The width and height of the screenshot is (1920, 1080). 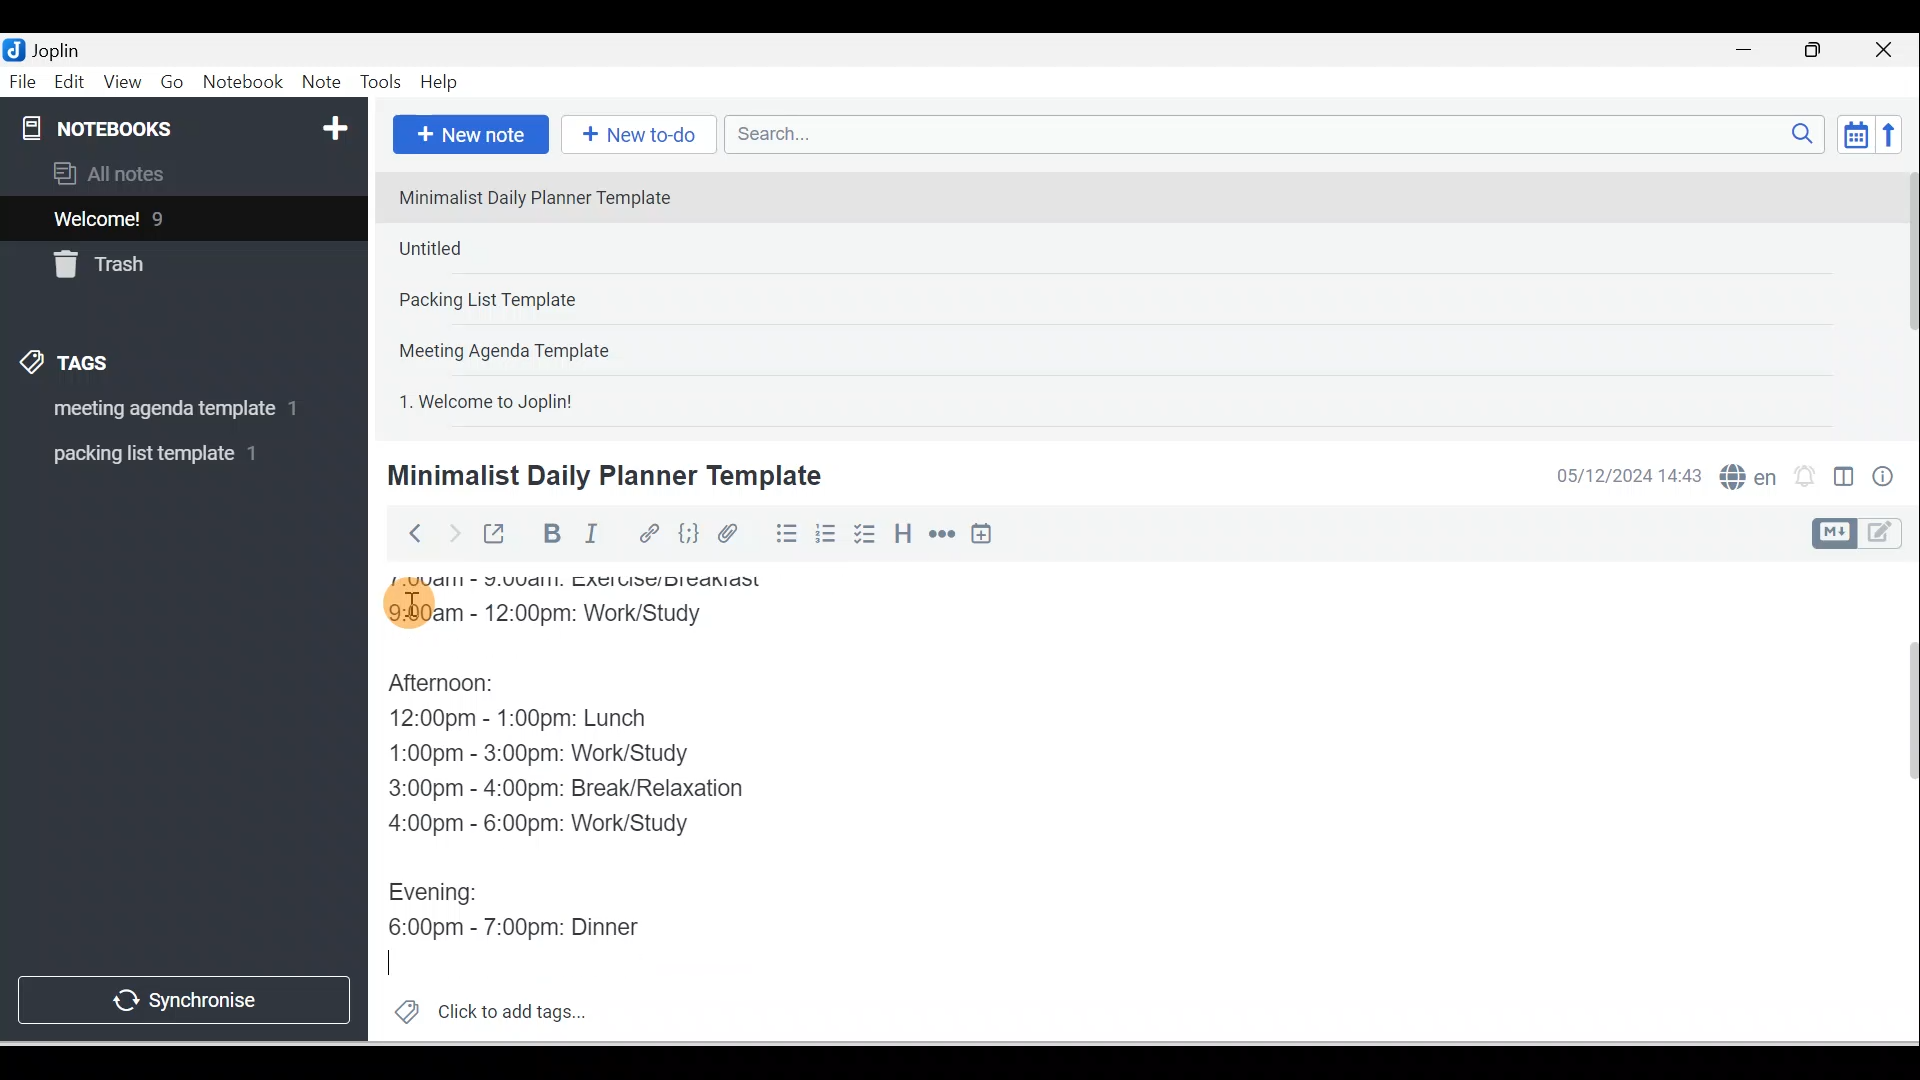 What do you see at coordinates (902, 532) in the screenshot?
I see `Heading` at bounding box center [902, 532].